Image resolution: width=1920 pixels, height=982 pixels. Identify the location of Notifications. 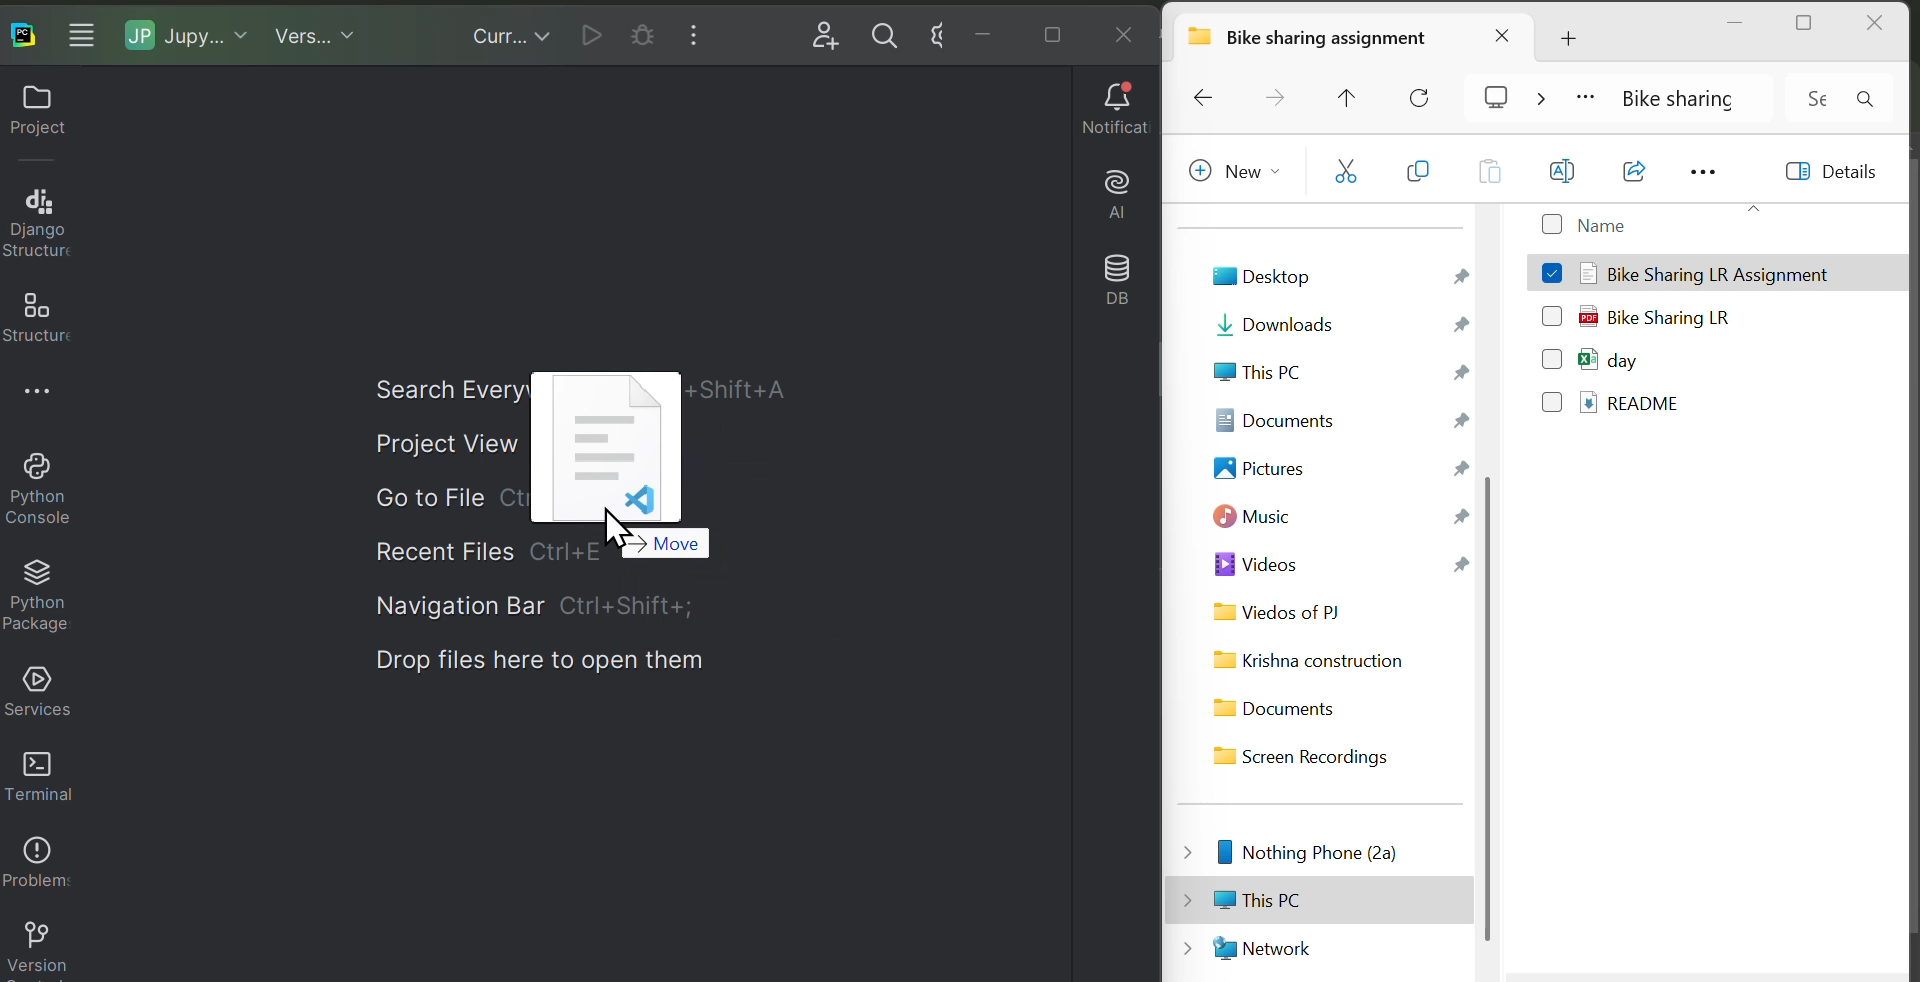
(1109, 111).